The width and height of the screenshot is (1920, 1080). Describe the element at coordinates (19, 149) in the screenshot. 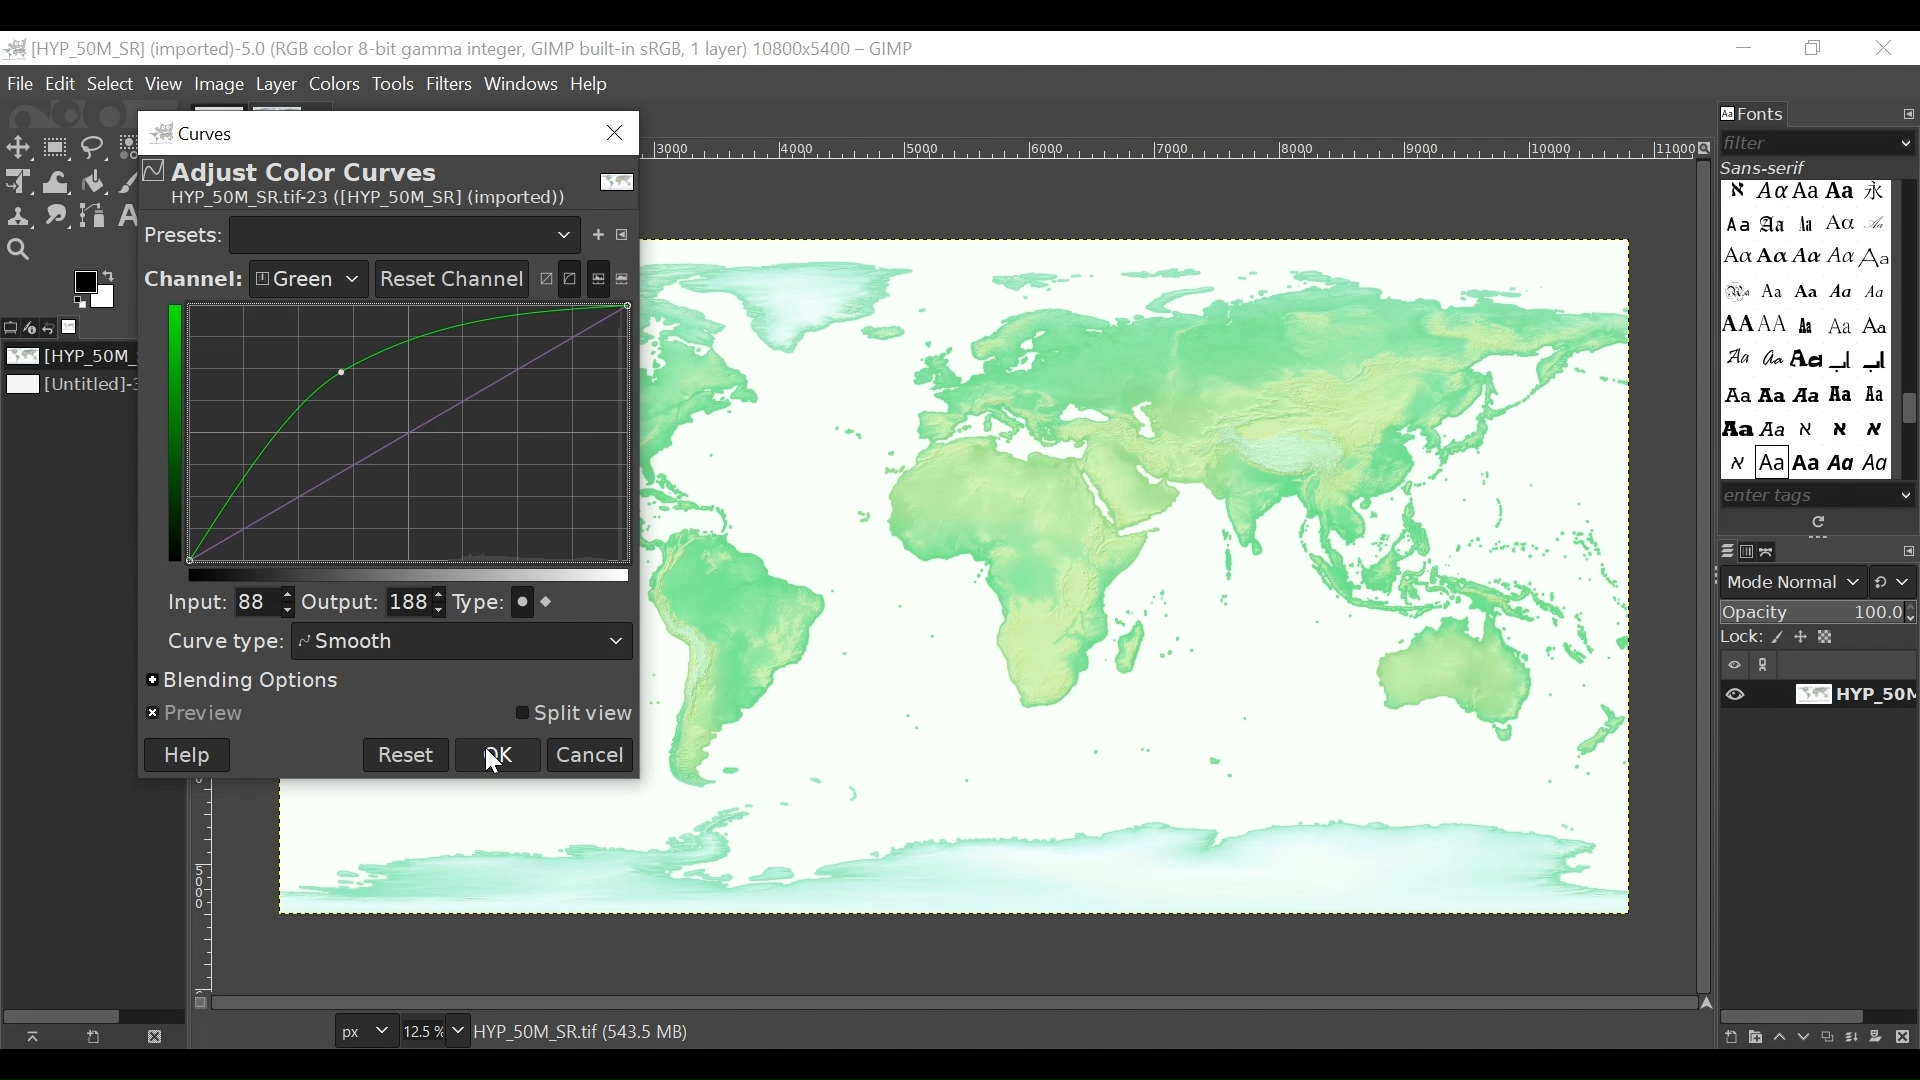

I see `Select tool` at that location.